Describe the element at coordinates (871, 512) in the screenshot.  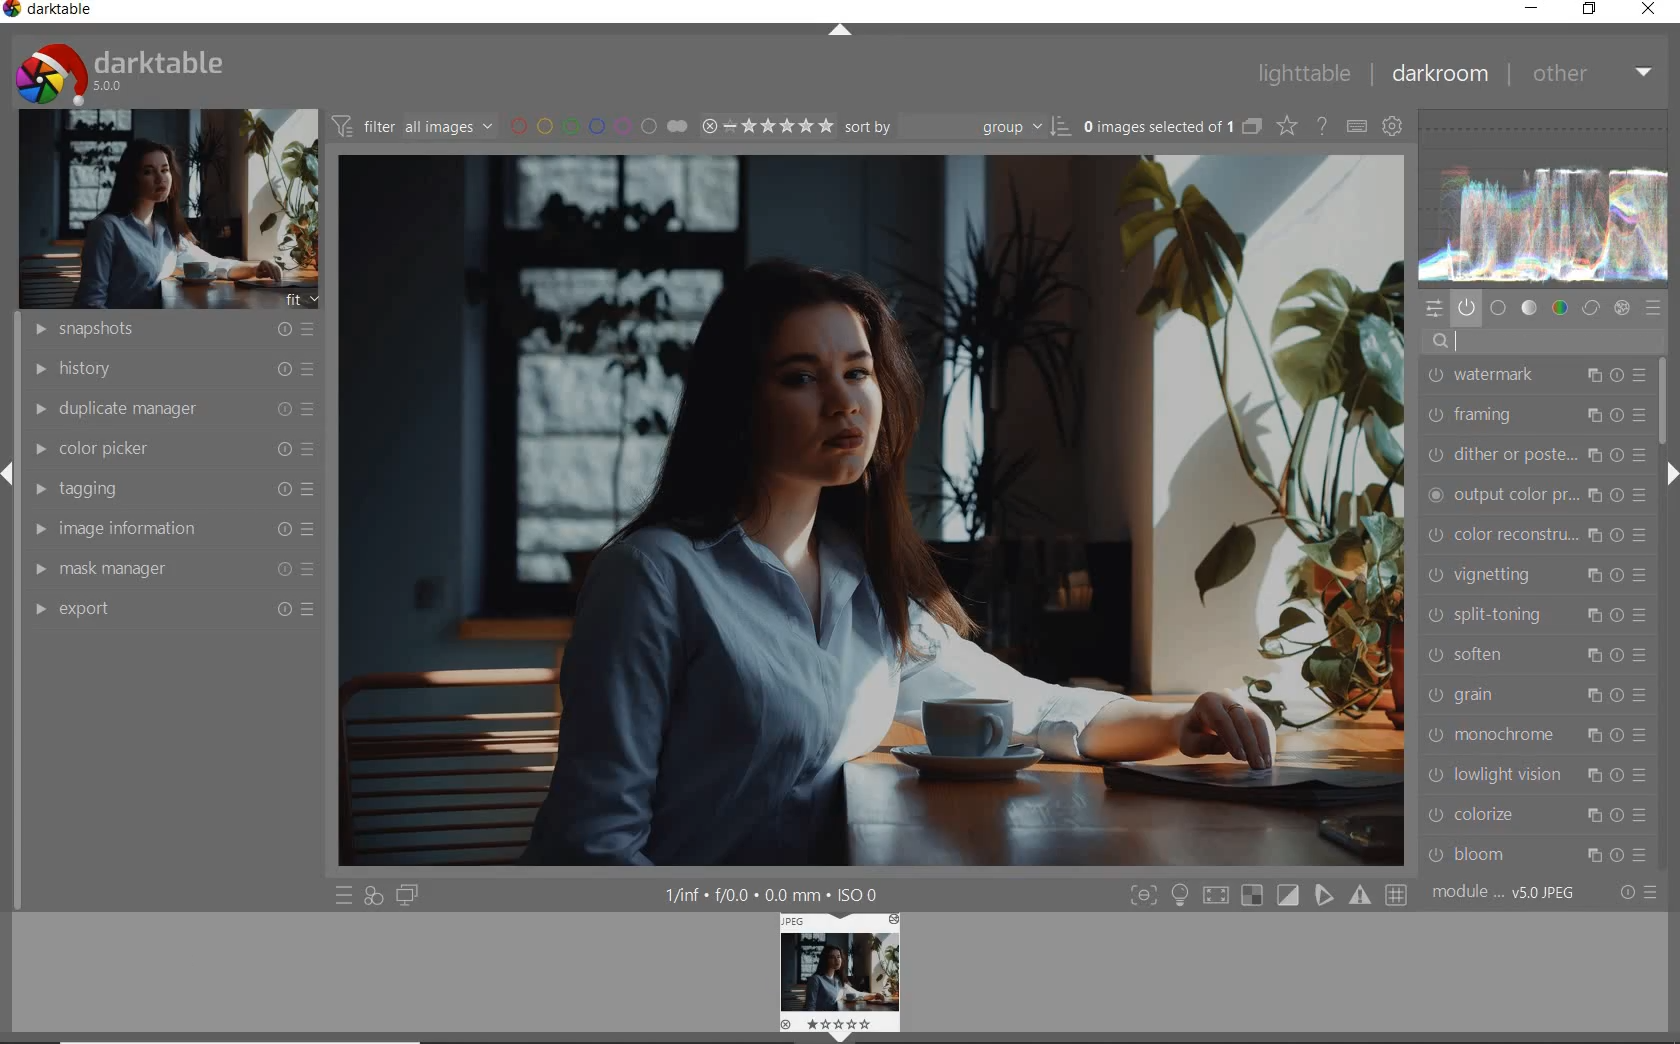
I see `selected image` at that location.